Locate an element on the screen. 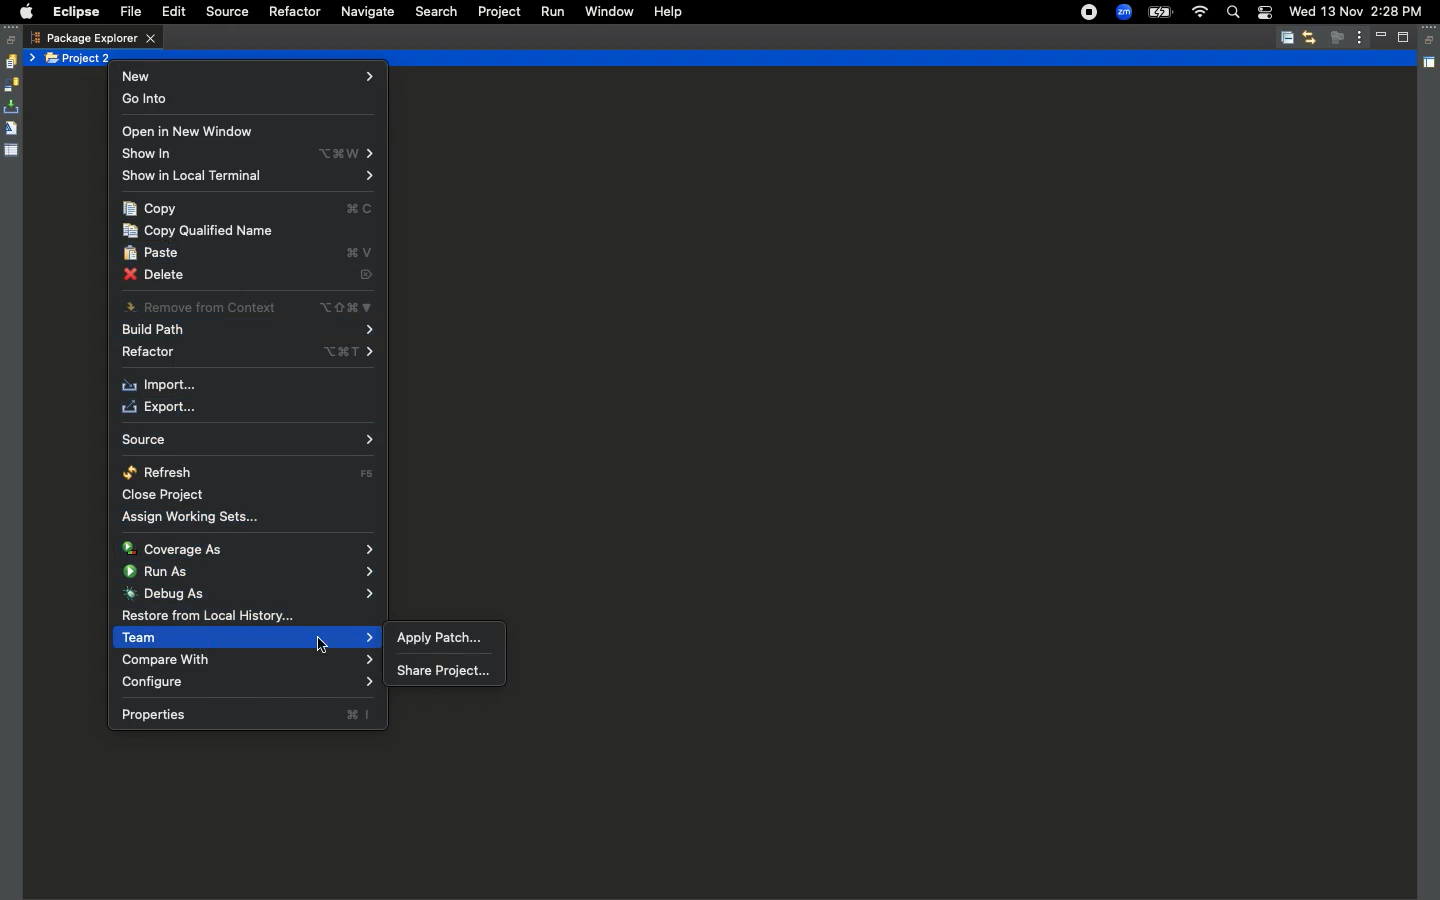  Edit is located at coordinates (170, 12).